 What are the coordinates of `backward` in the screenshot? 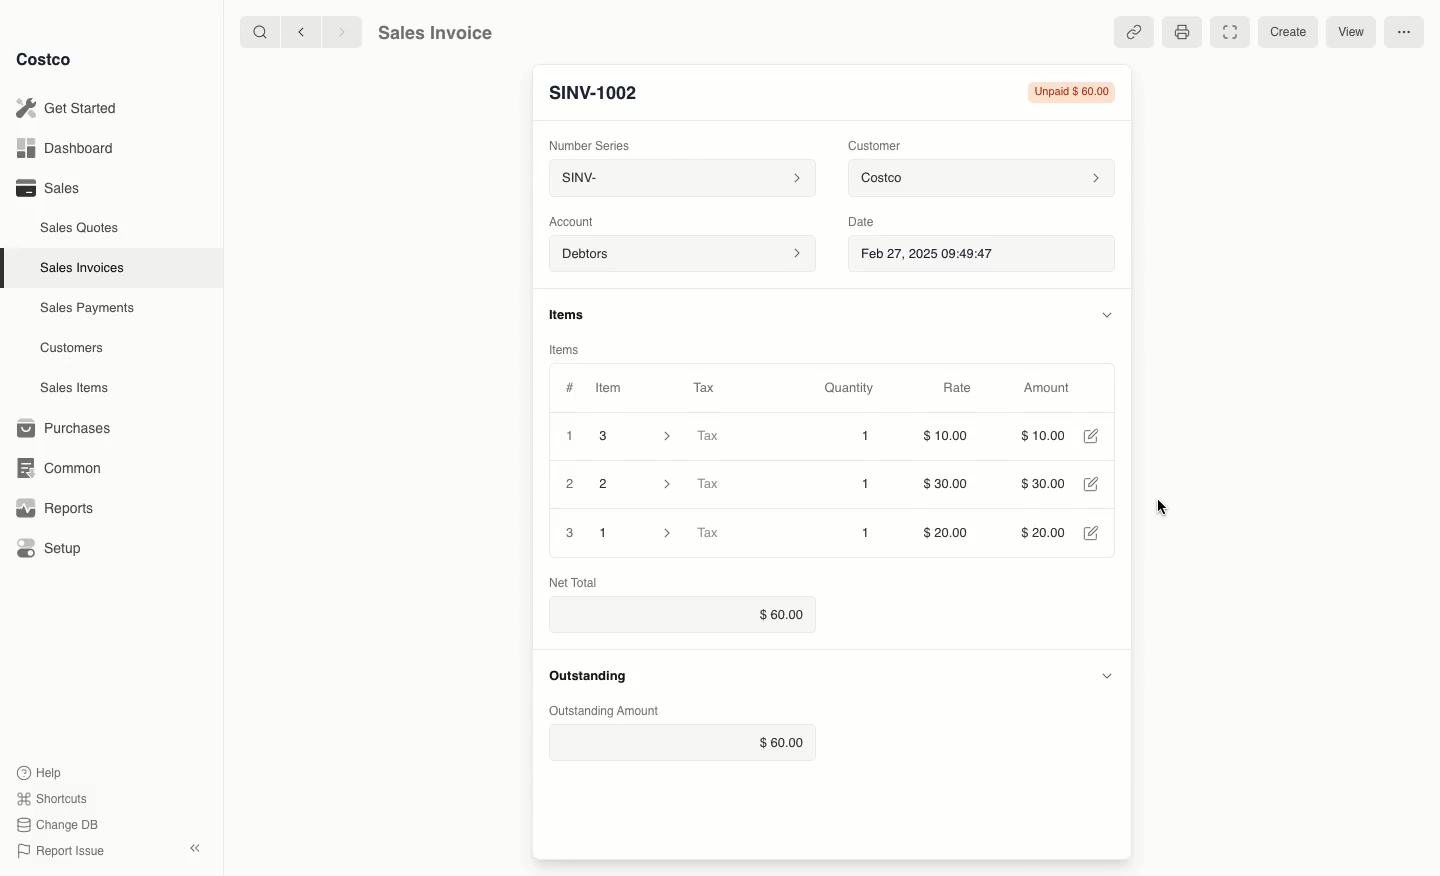 It's located at (297, 31).